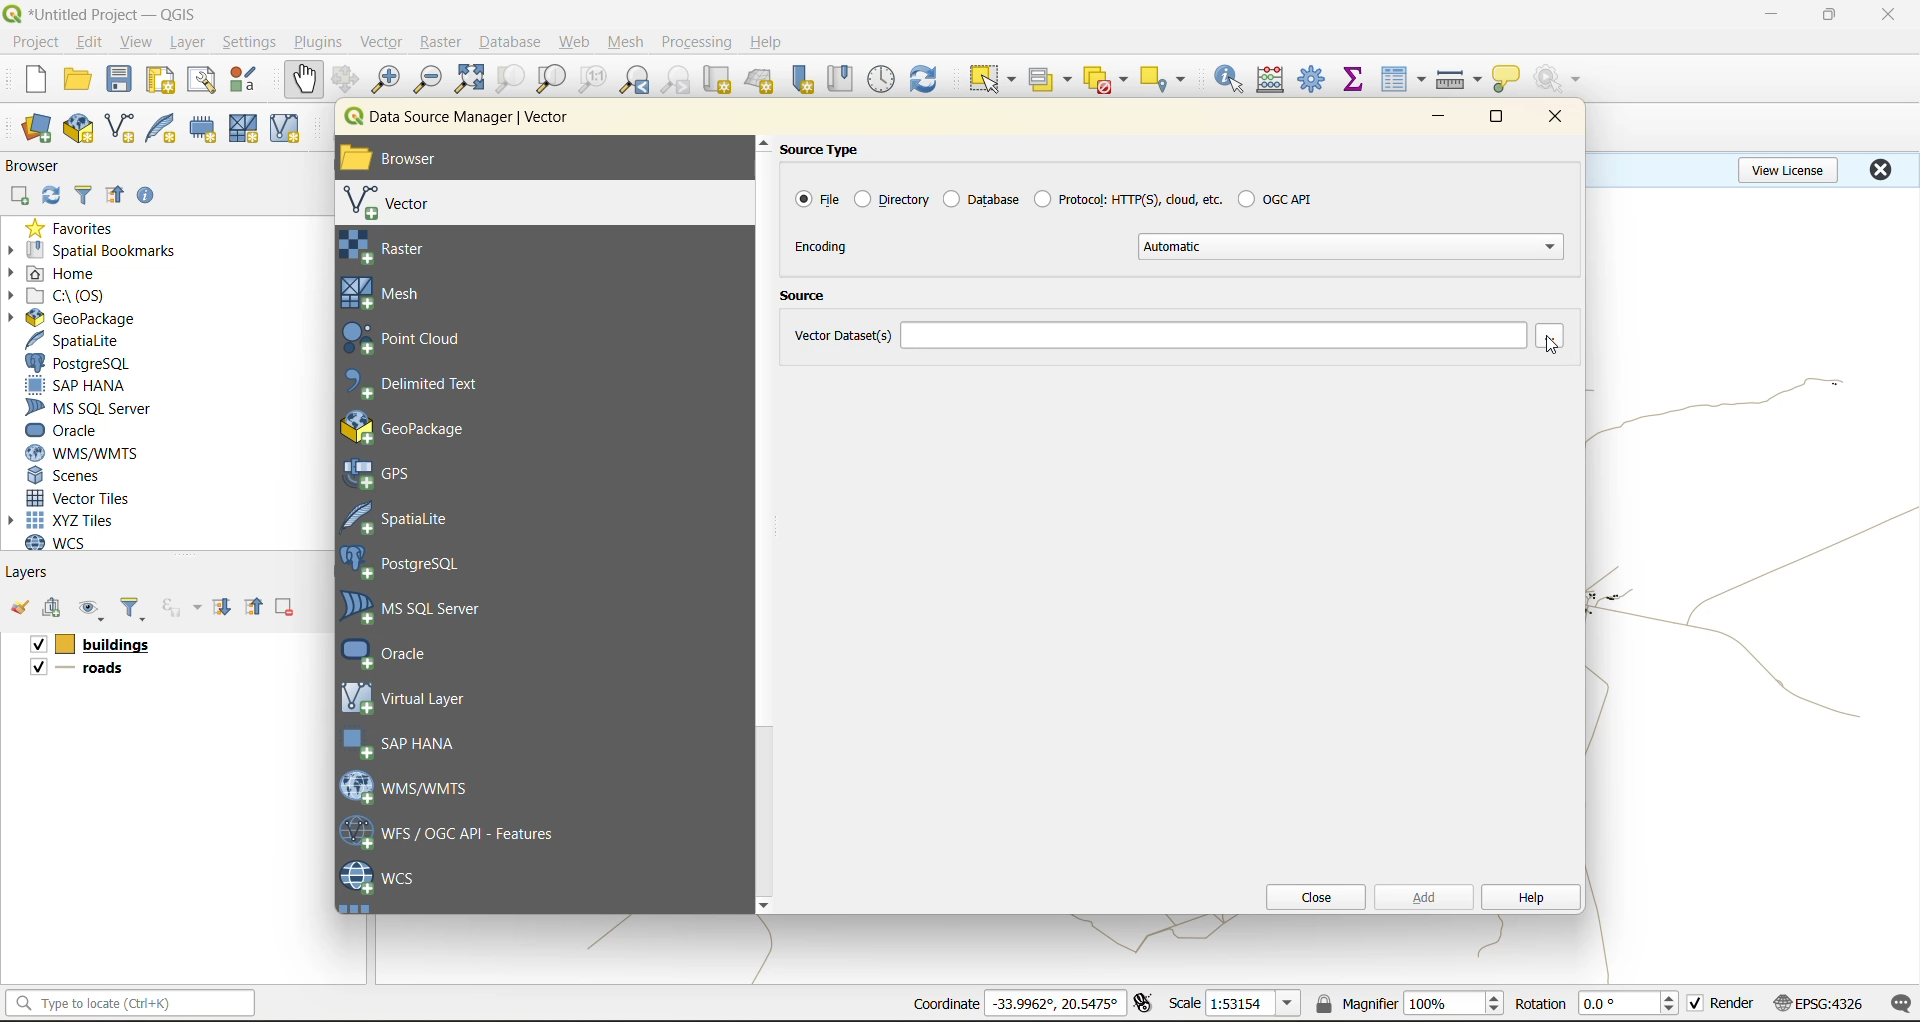  Describe the element at coordinates (390, 80) in the screenshot. I see `zoom in` at that location.